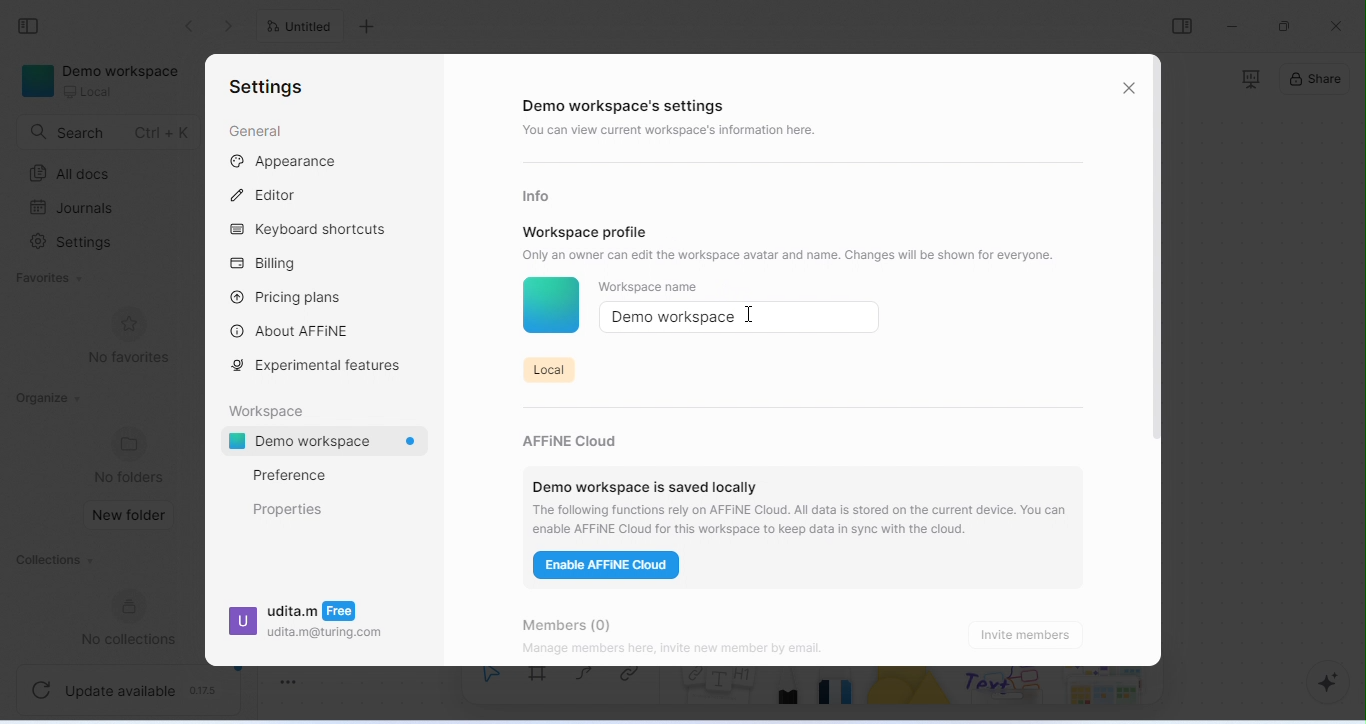  Describe the element at coordinates (674, 132) in the screenshot. I see `you can view current workspace's information here` at that location.